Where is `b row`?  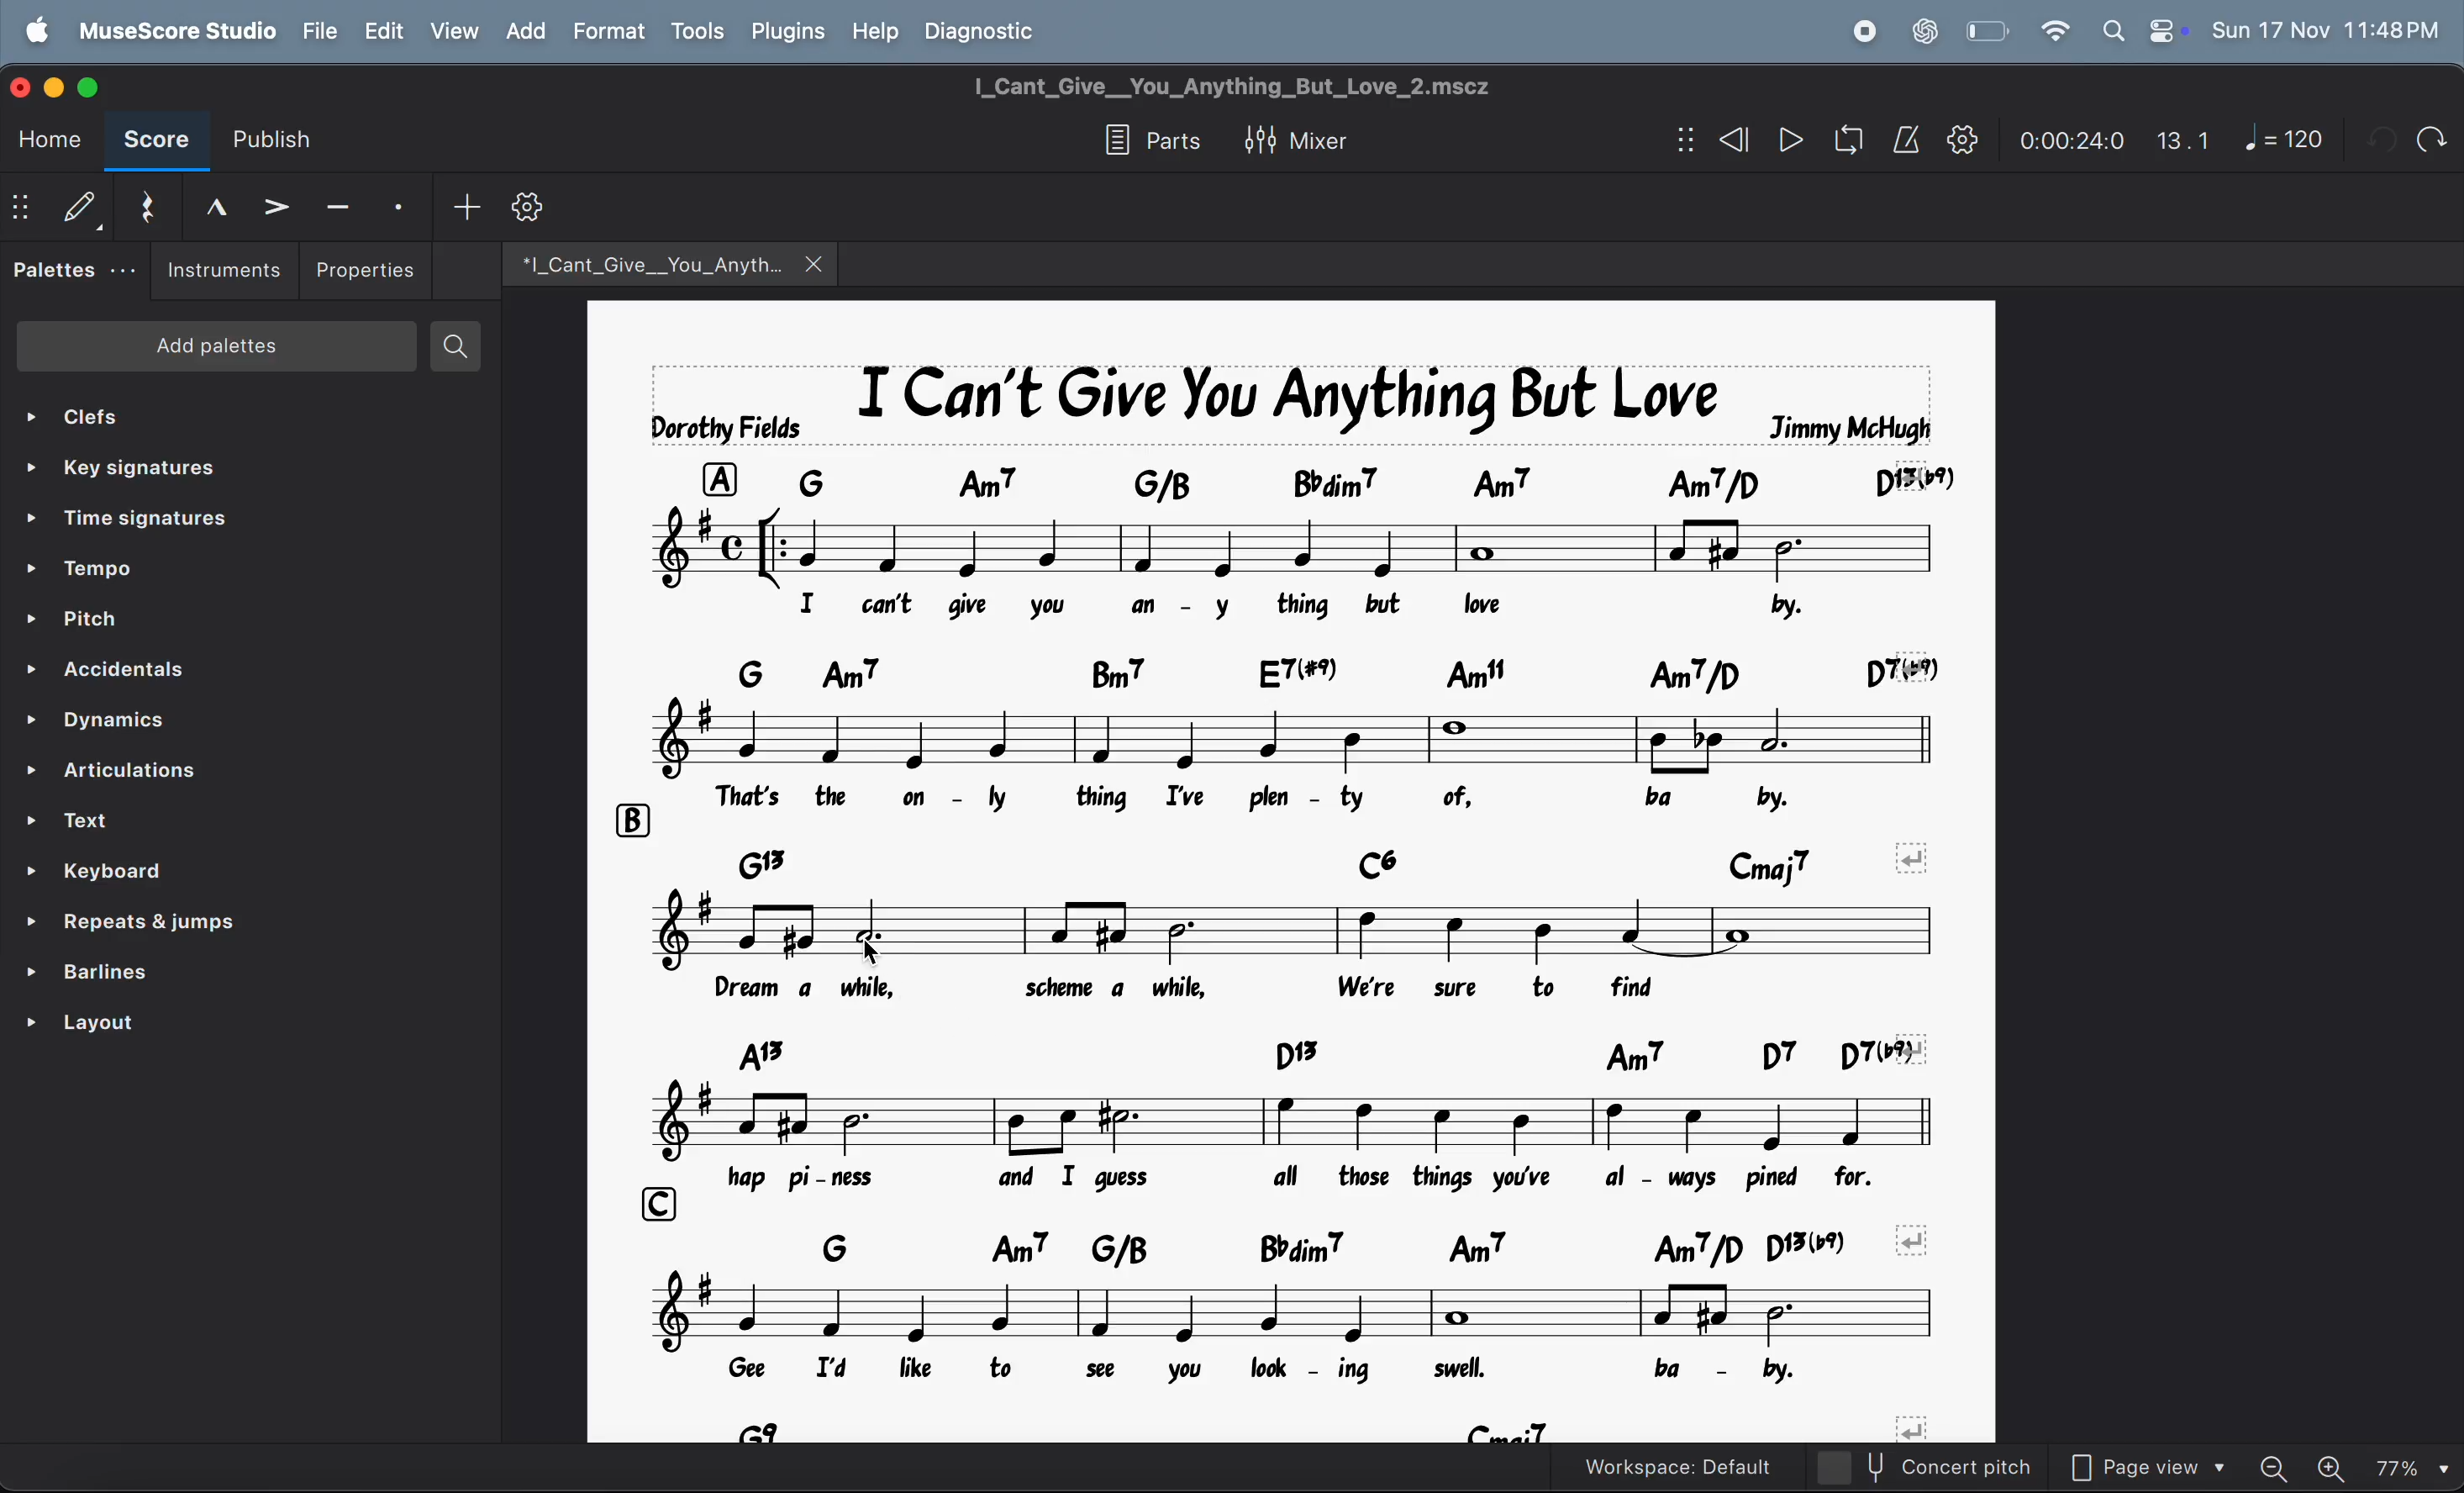 b row is located at coordinates (627, 819).